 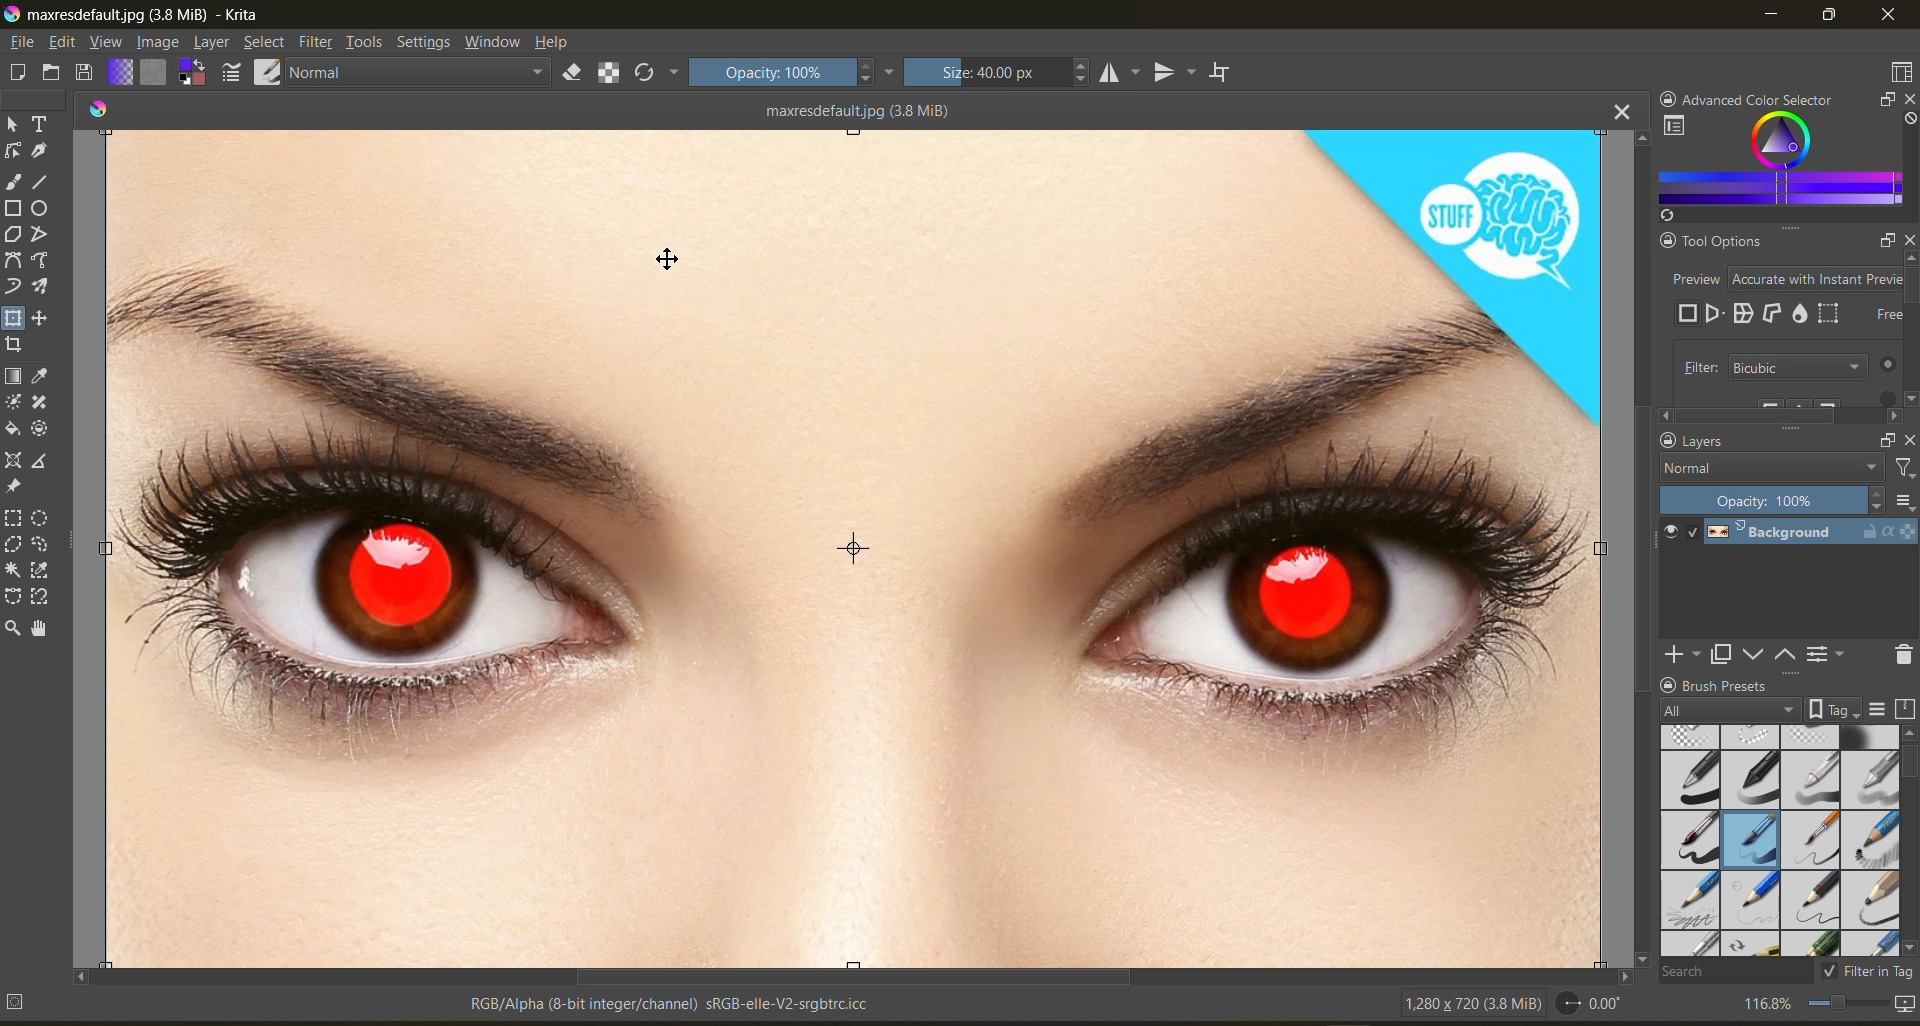 What do you see at coordinates (52, 74) in the screenshot?
I see `open` at bounding box center [52, 74].